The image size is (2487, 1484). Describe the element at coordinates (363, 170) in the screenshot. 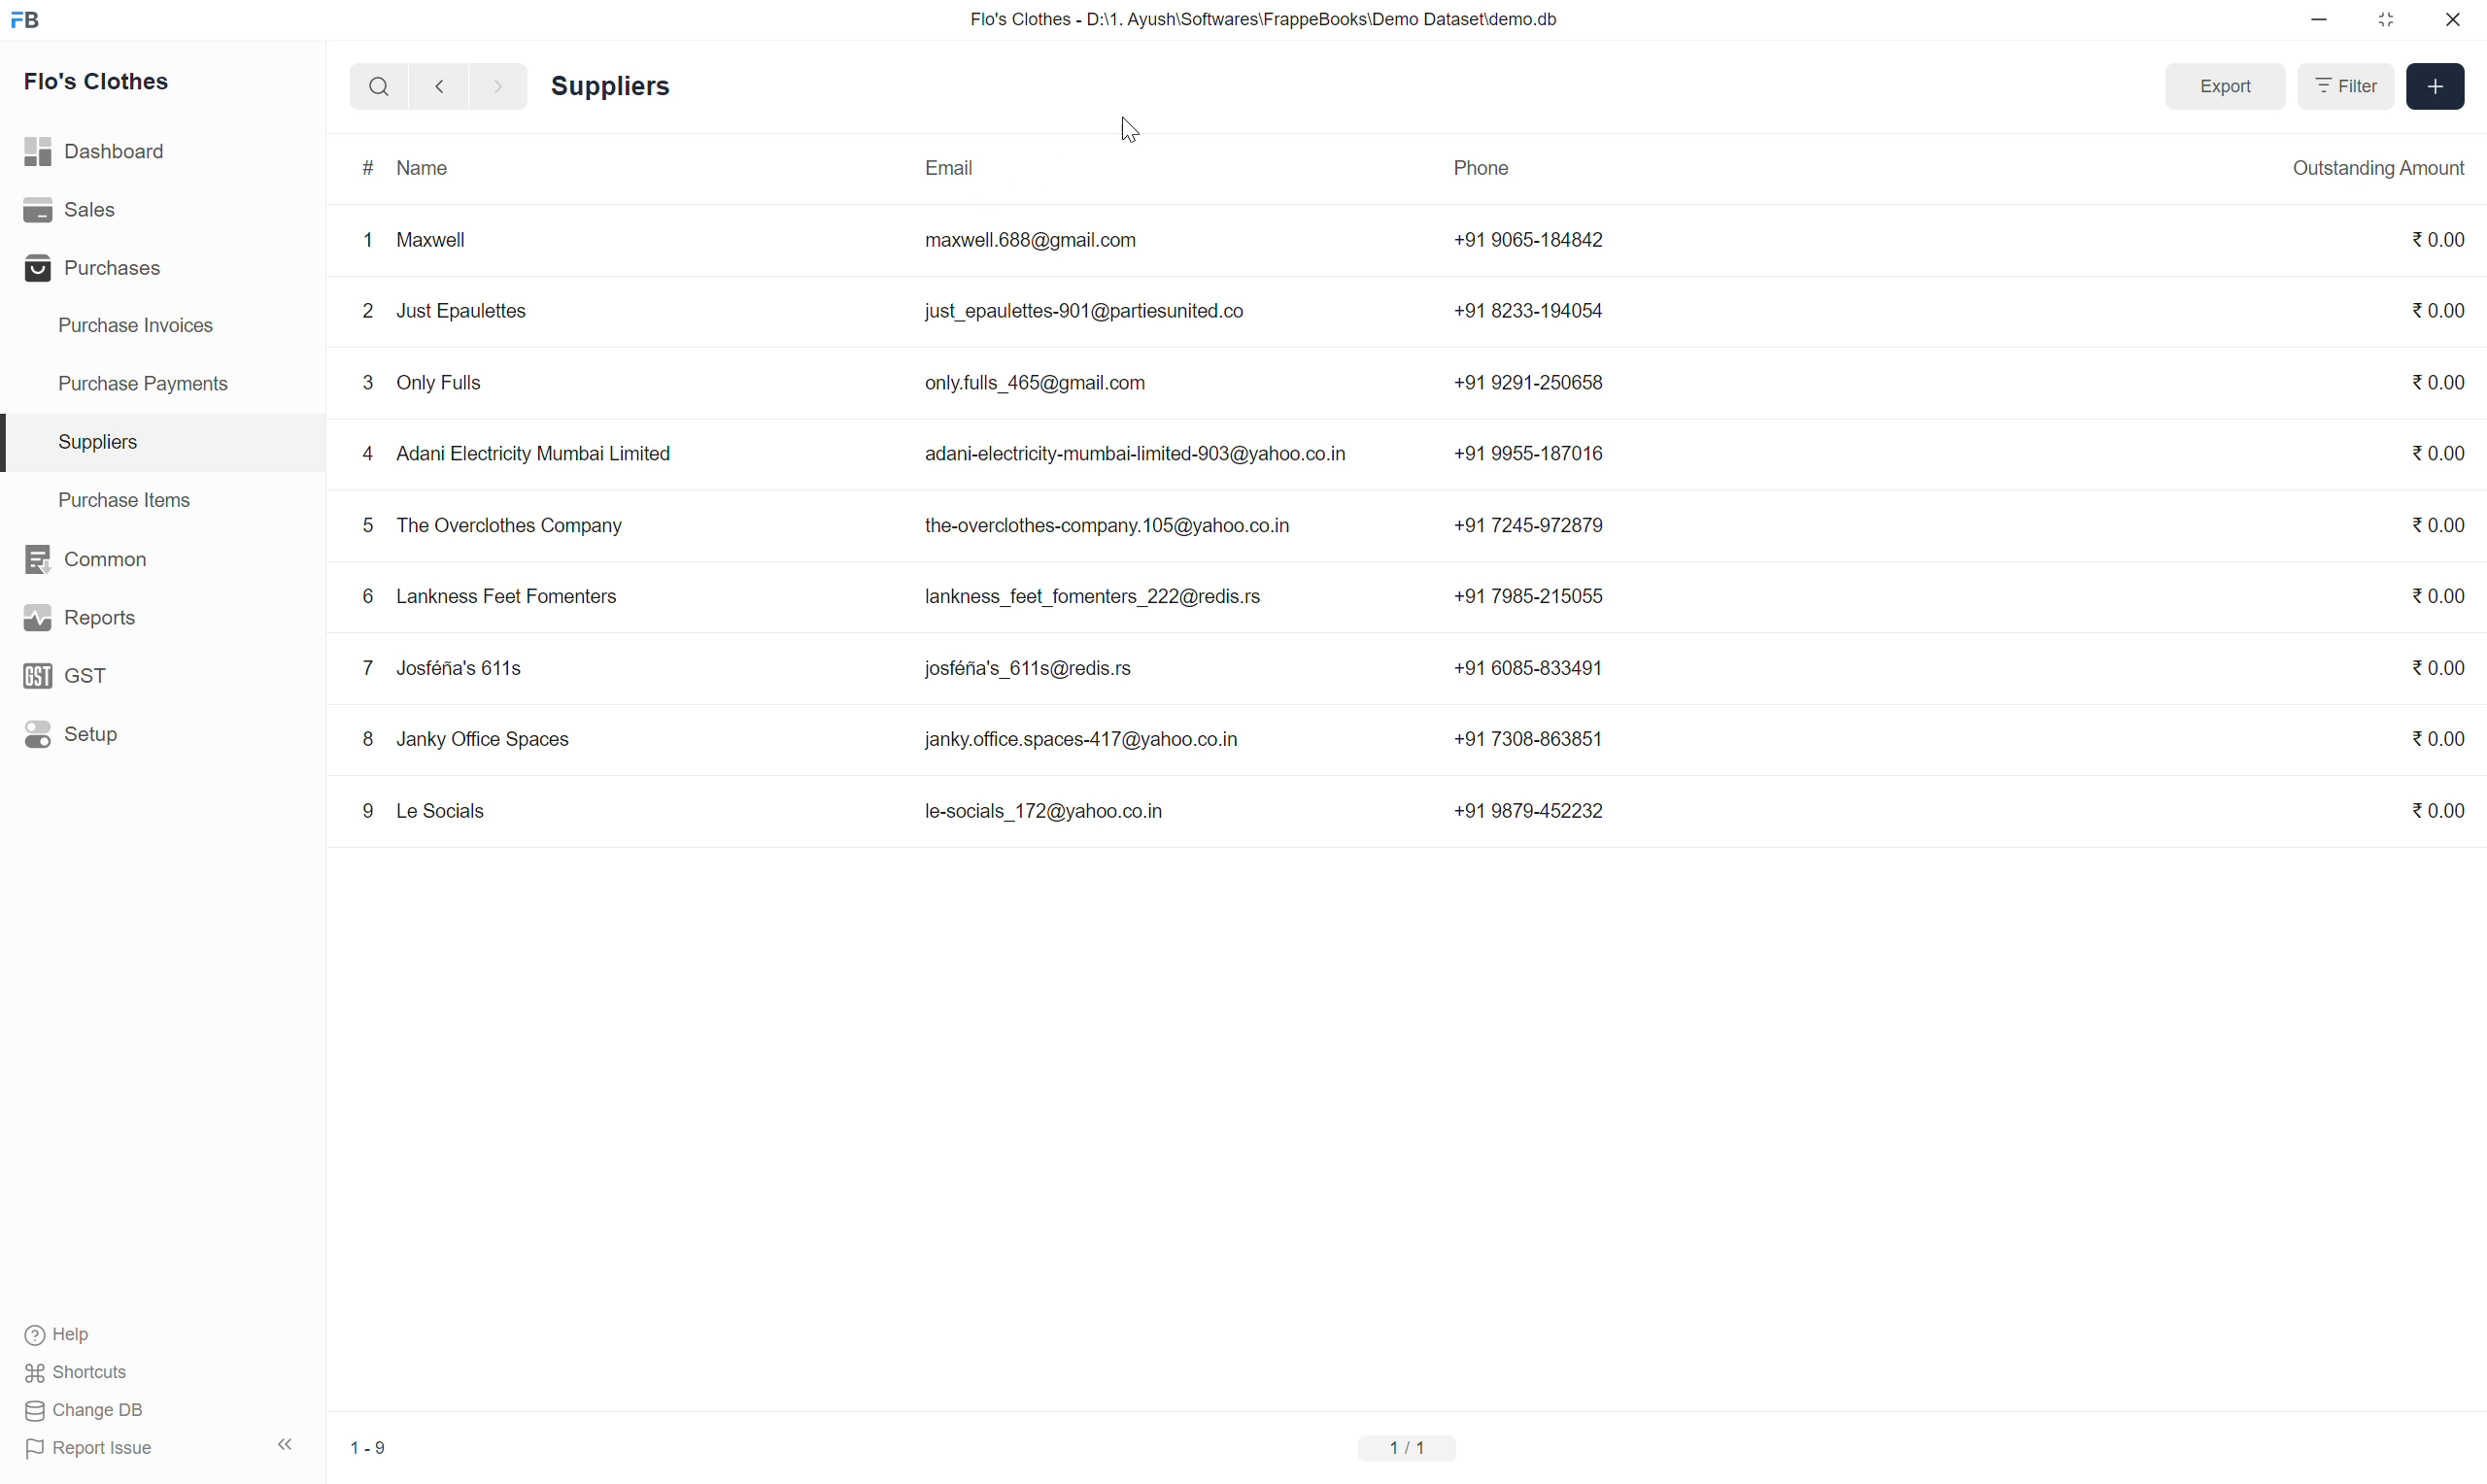

I see `#` at that location.